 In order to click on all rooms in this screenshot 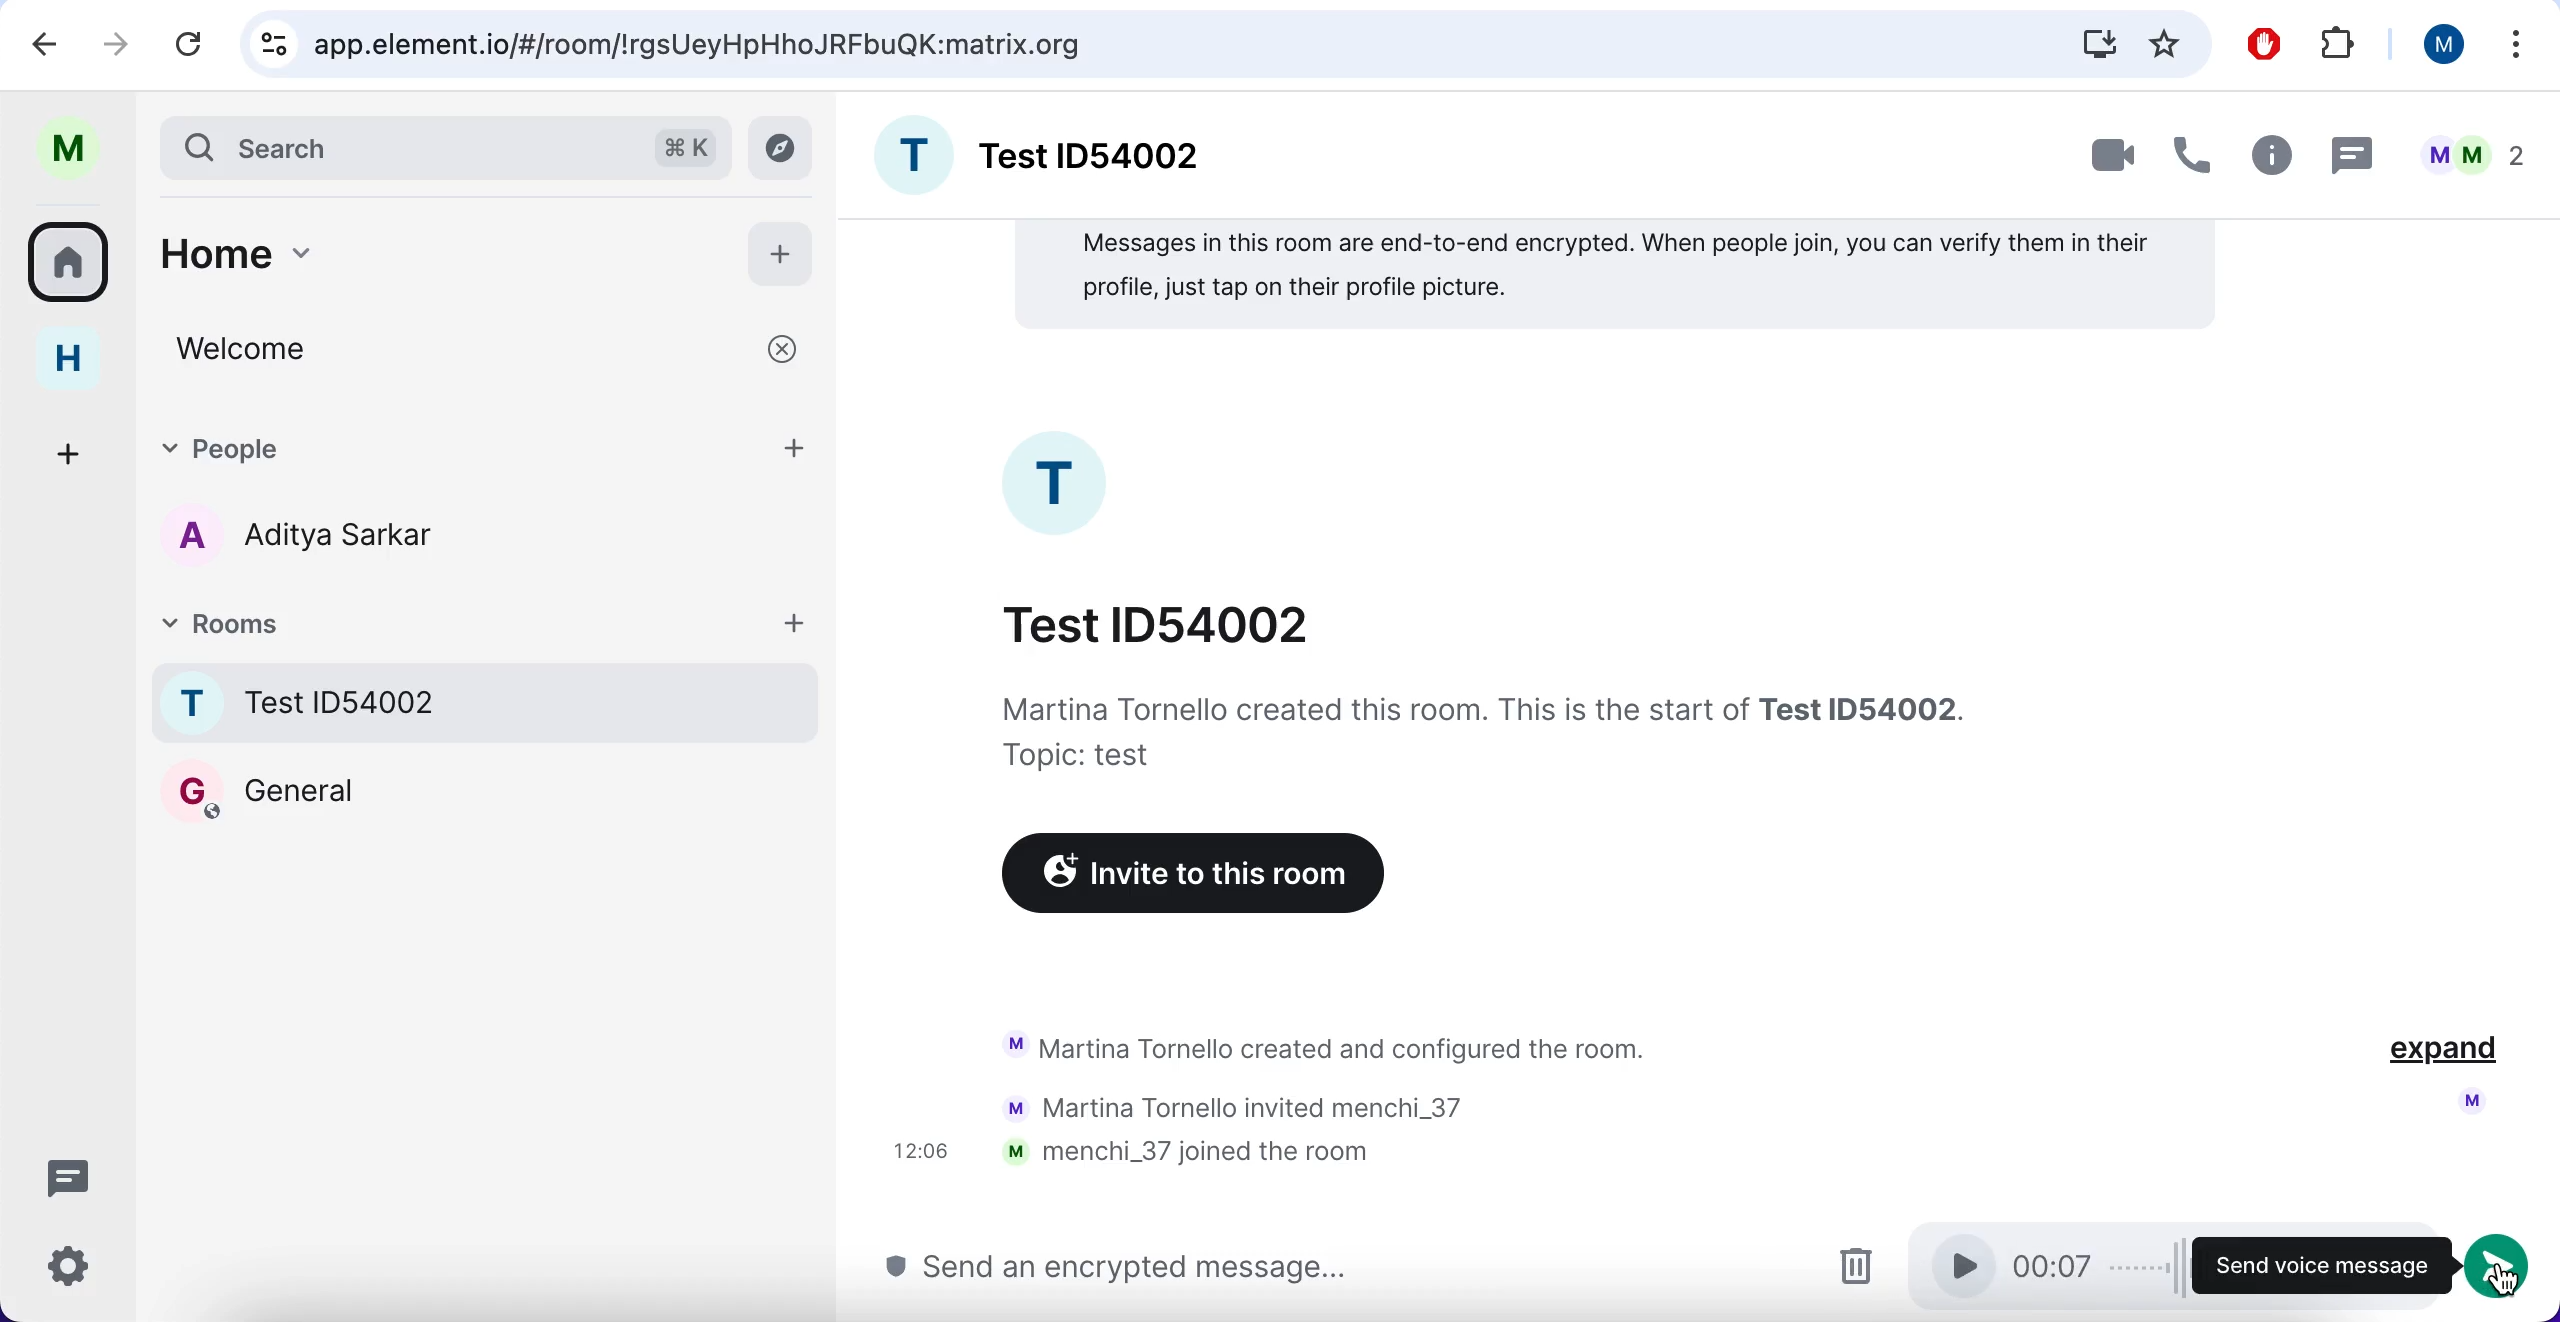, I will do `click(70, 269)`.